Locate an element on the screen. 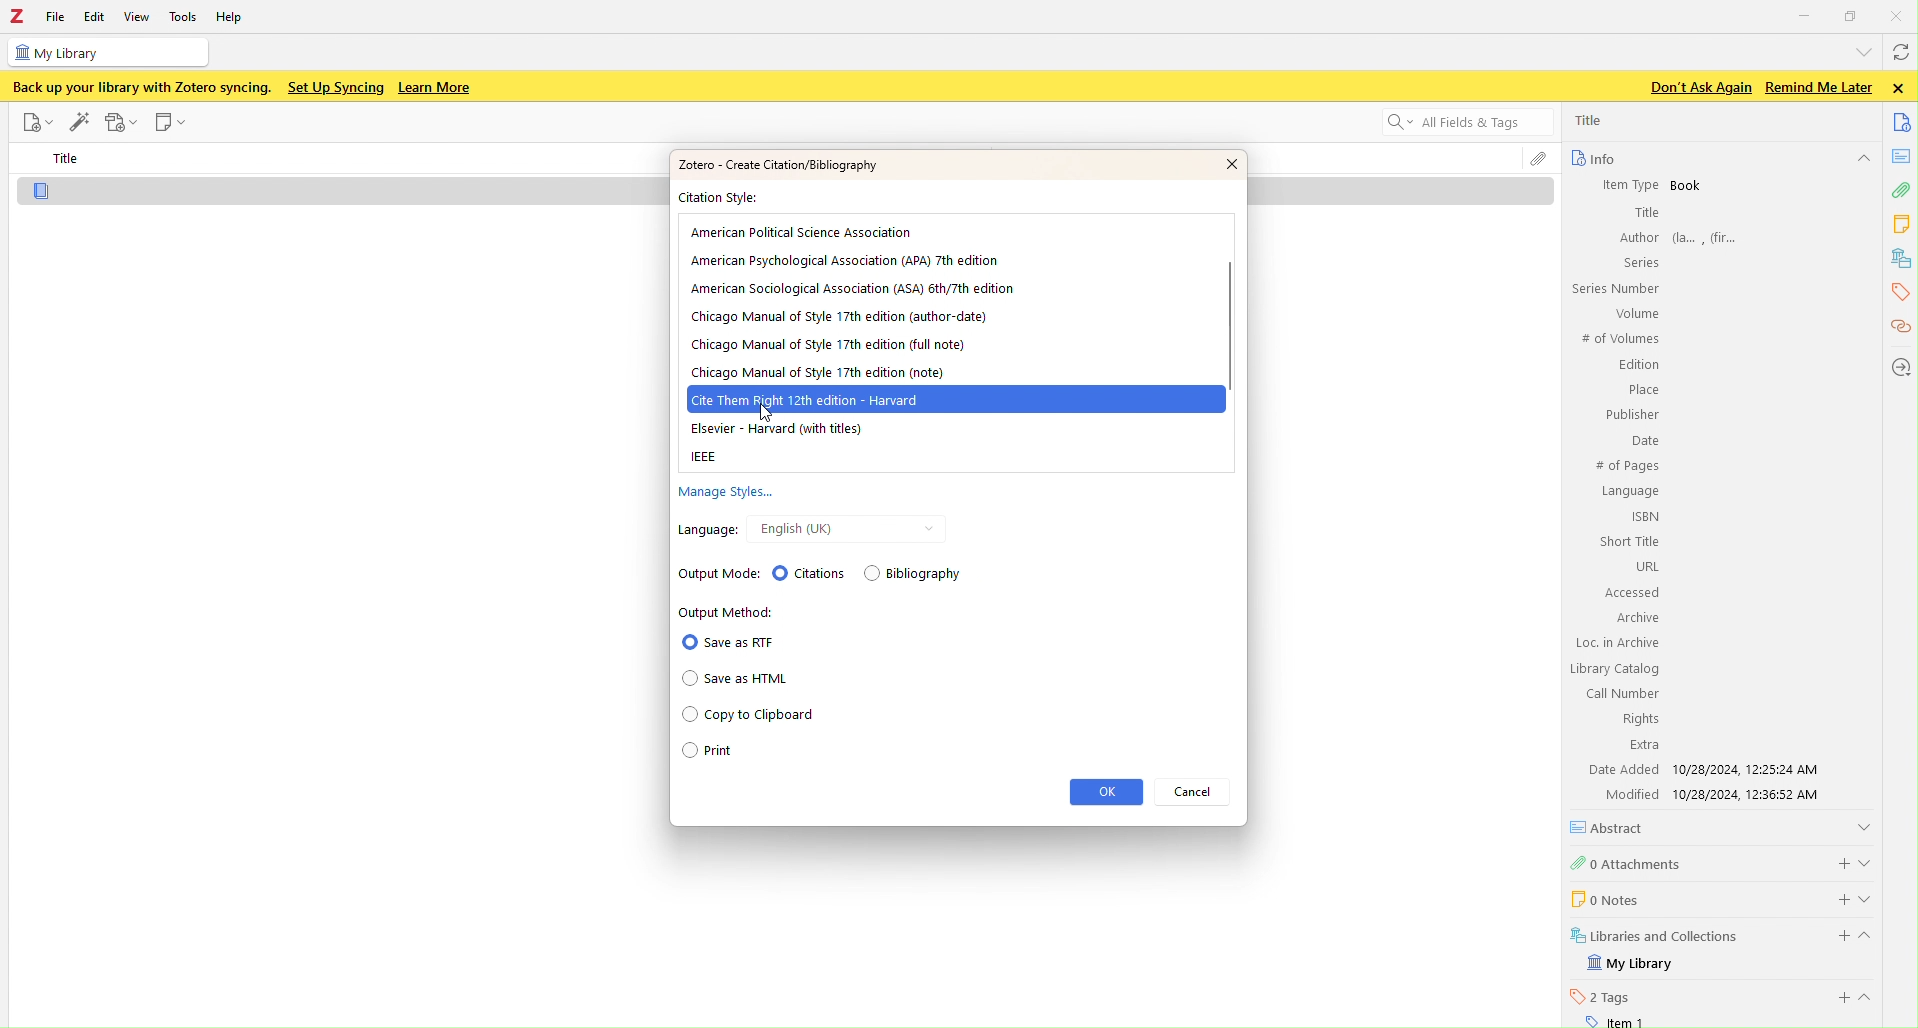 This screenshot has width=1918, height=1028. extra is located at coordinates (1644, 746).